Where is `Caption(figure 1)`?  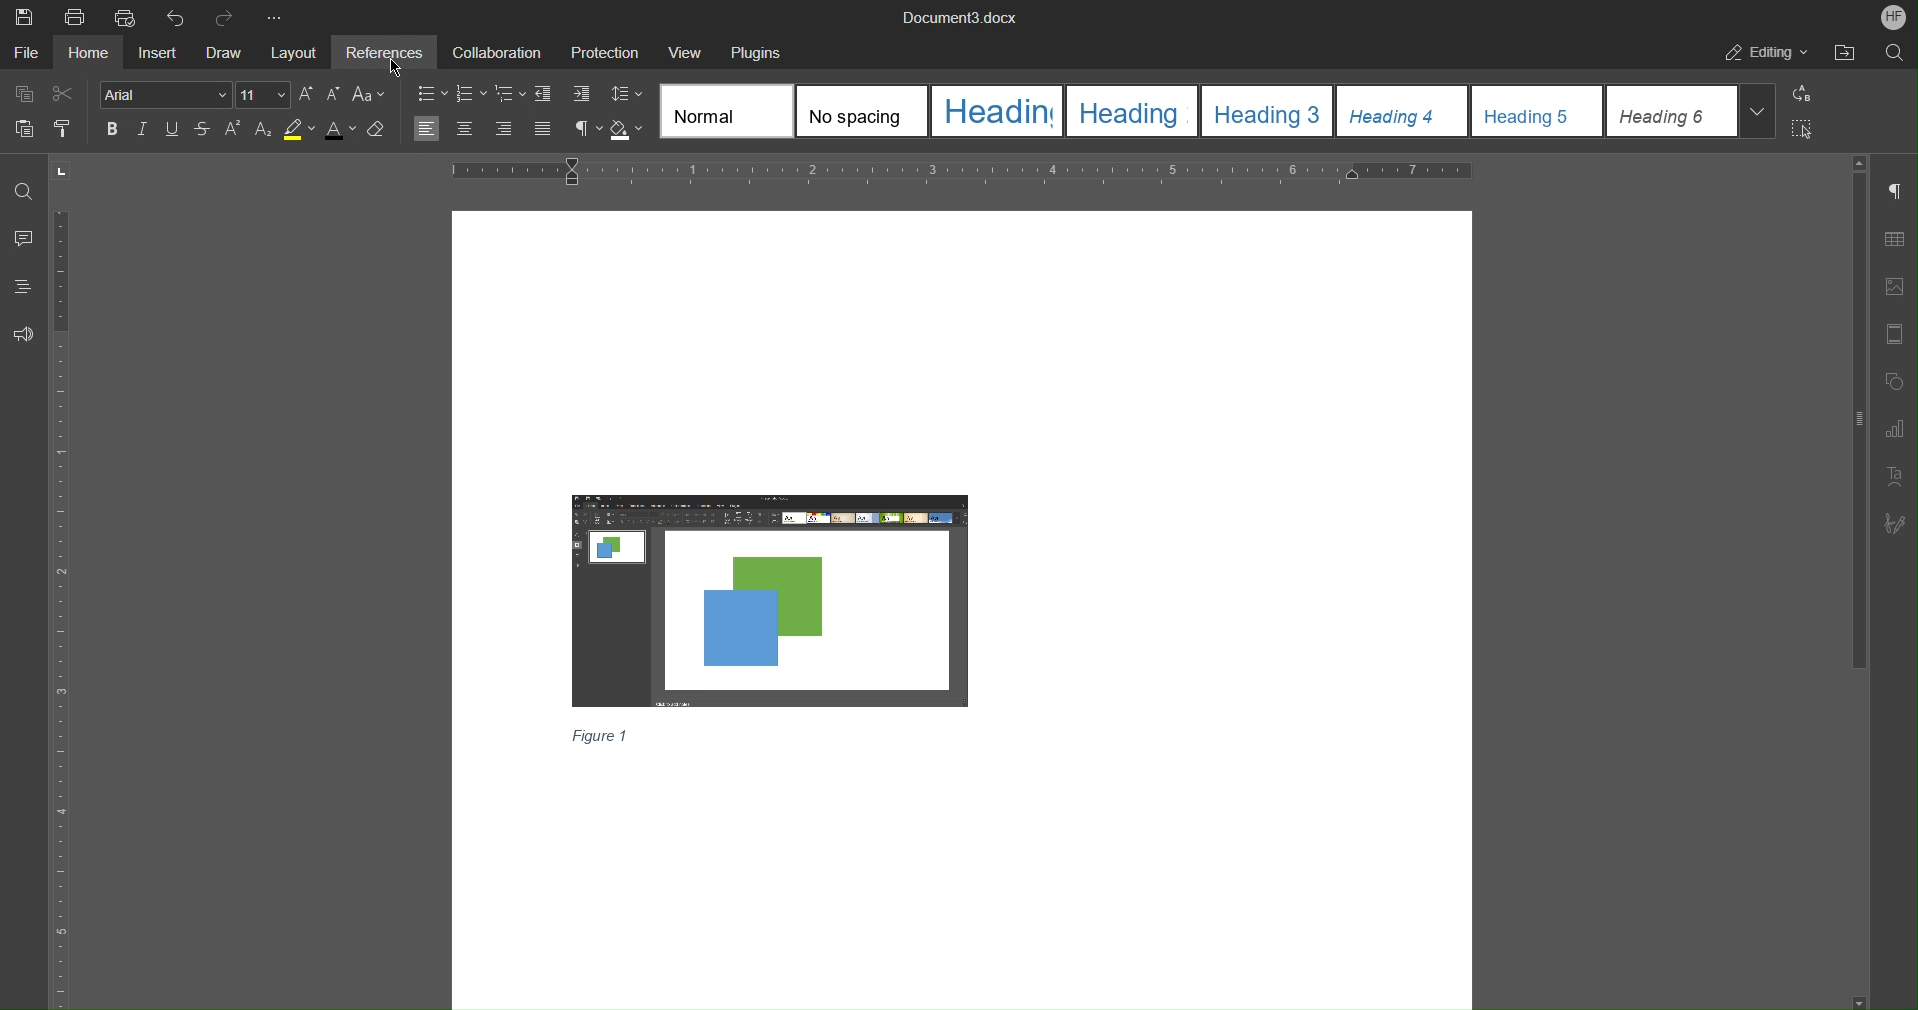 Caption(figure 1) is located at coordinates (604, 738).